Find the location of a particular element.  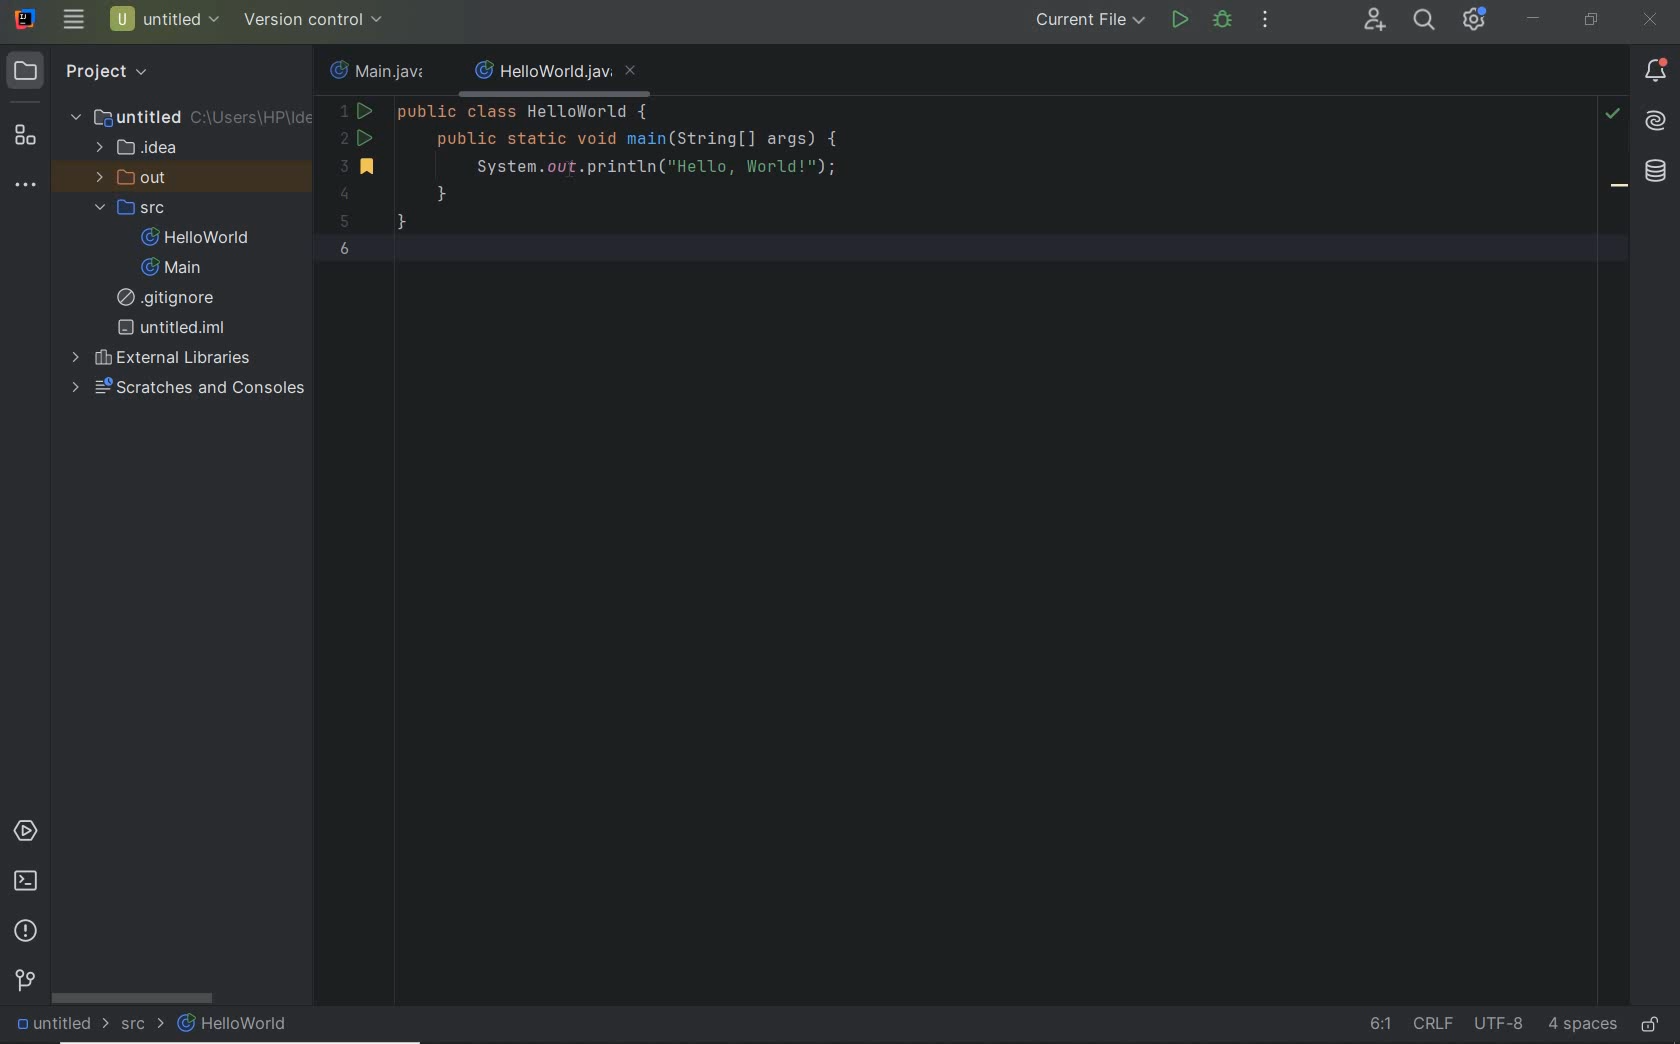

minimize is located at coordinates (1534, 19).